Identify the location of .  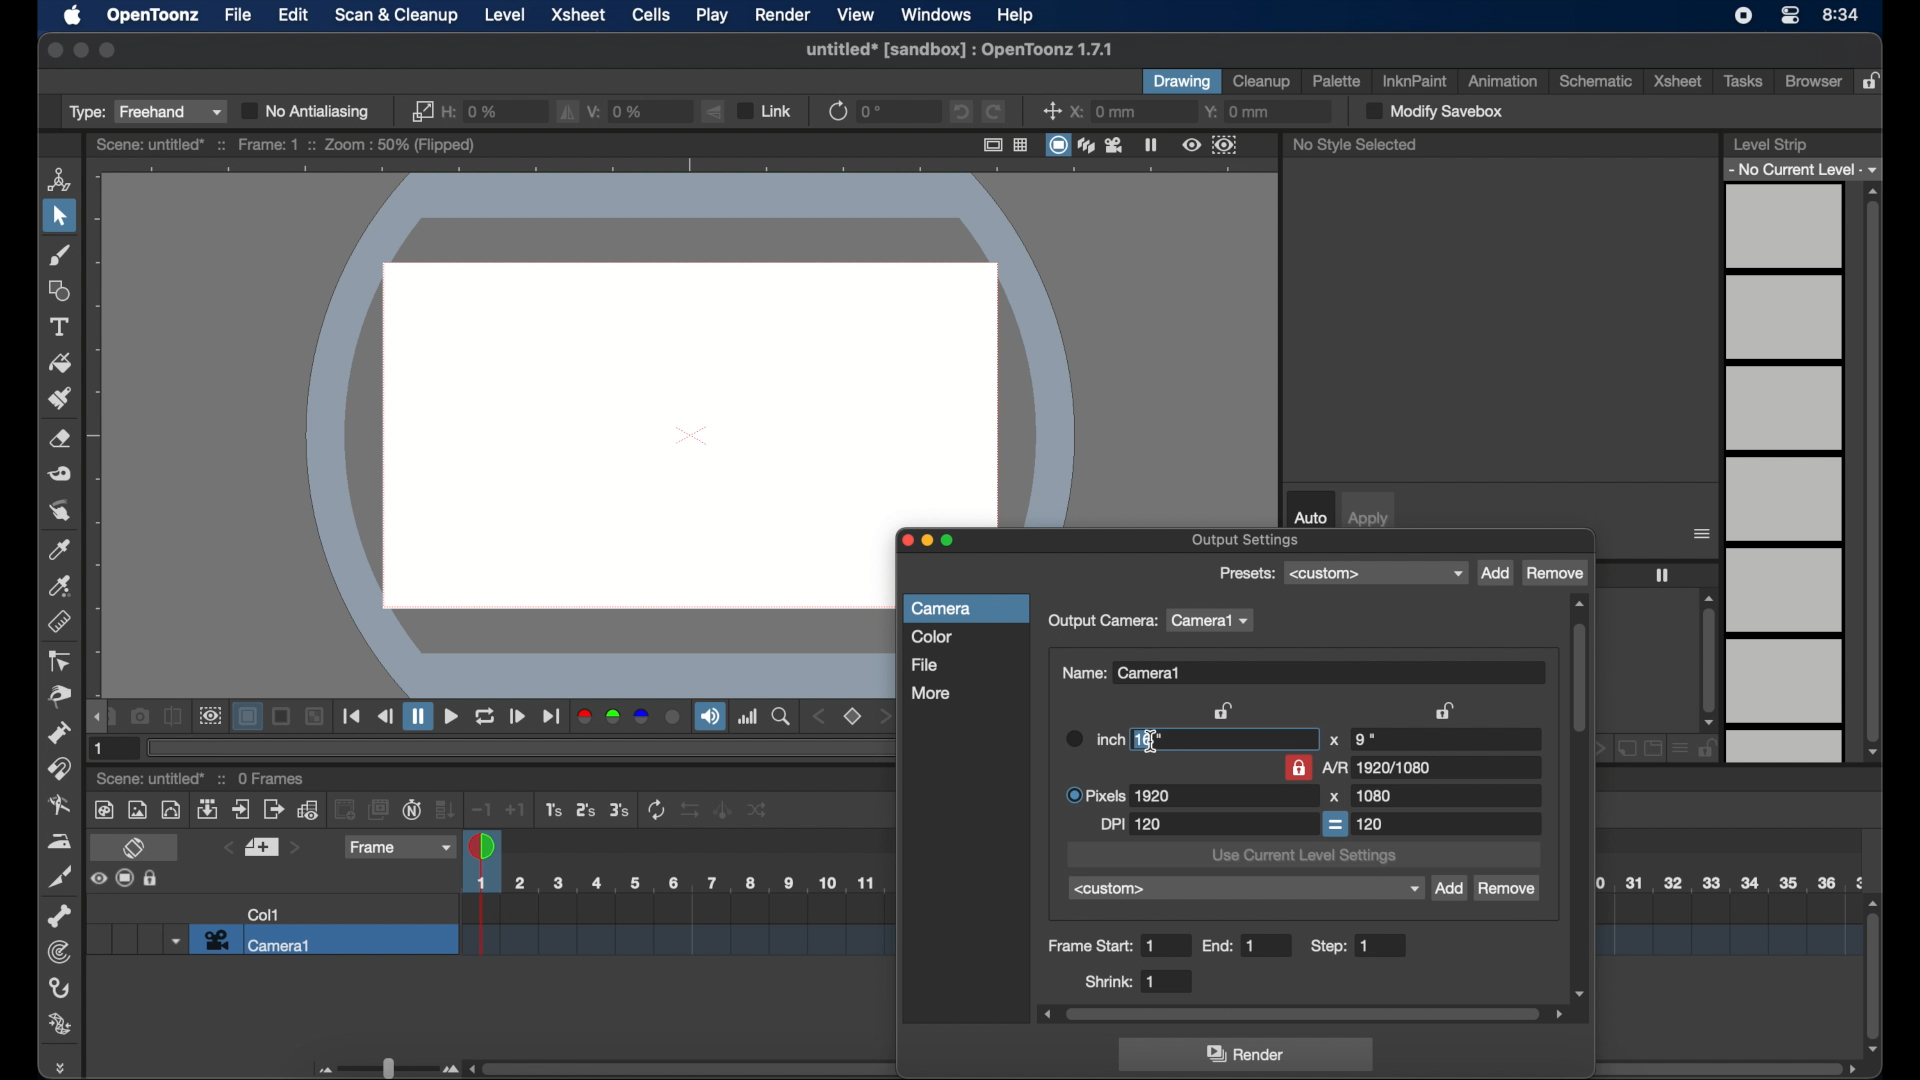
(445, 811).